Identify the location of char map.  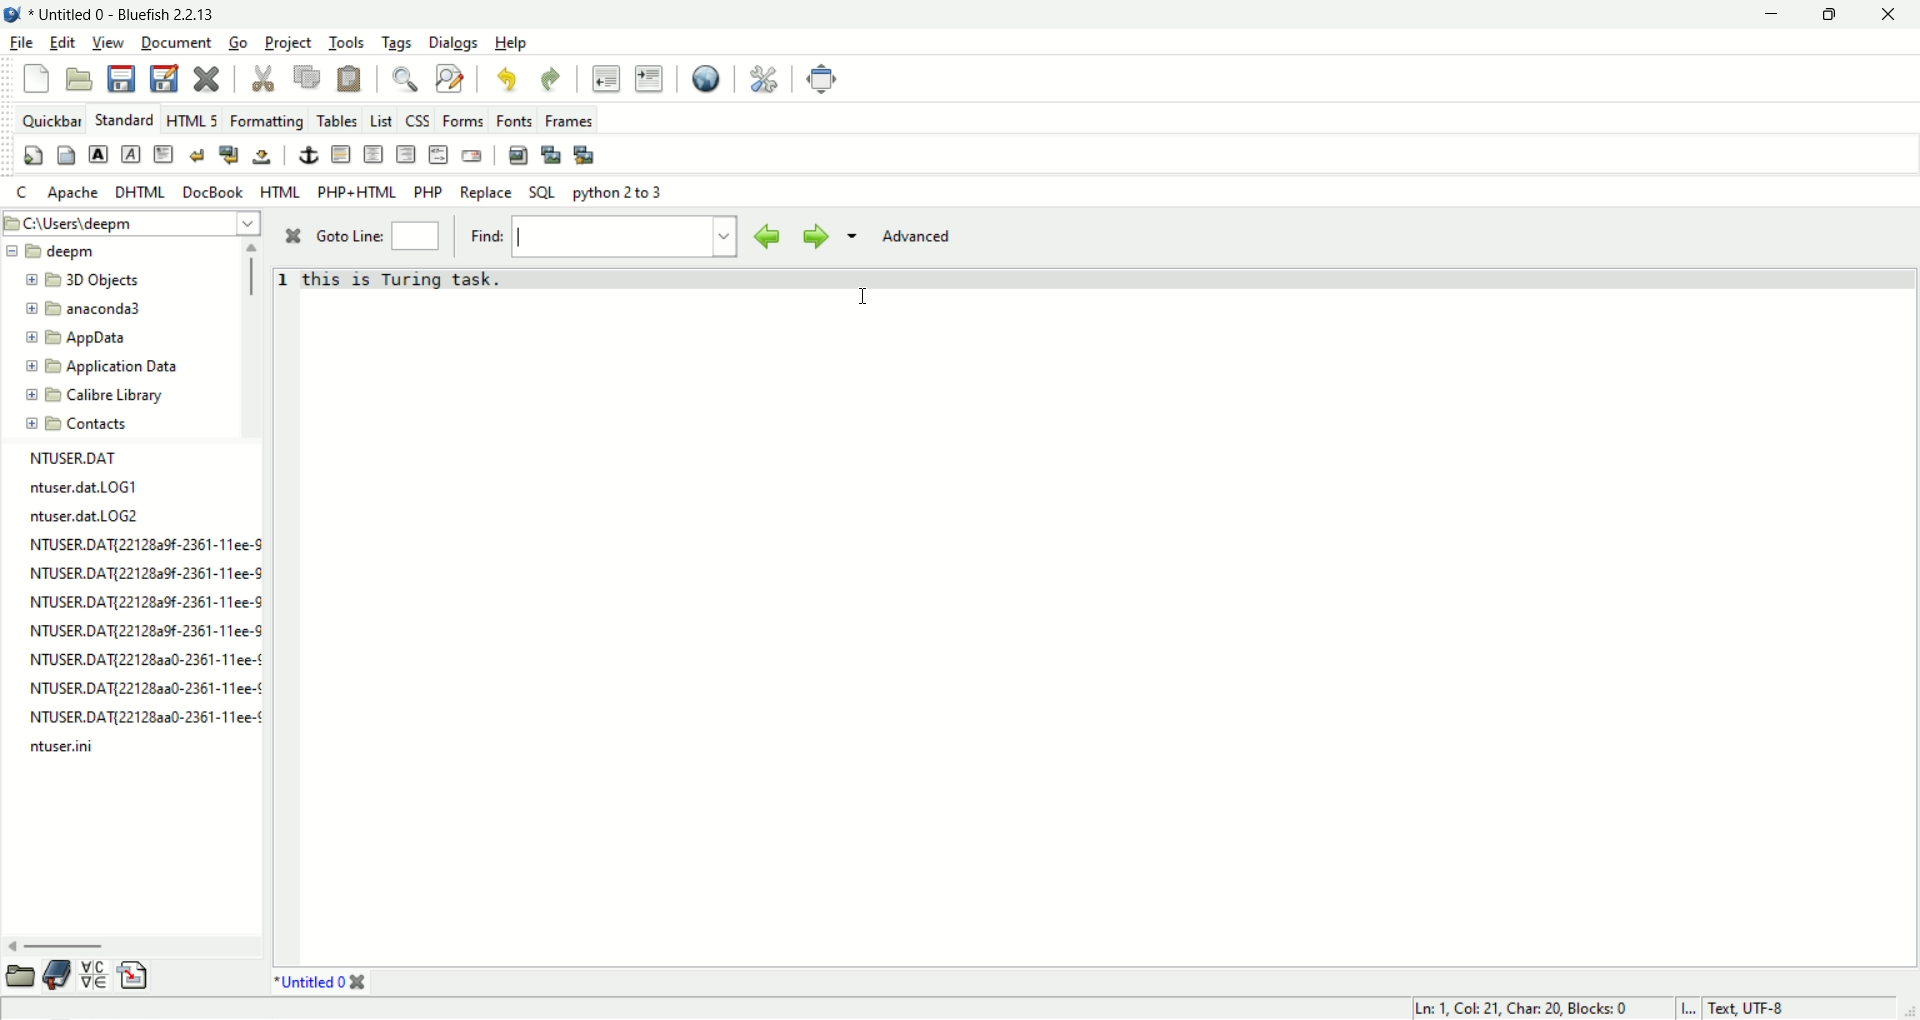
(95, 975).